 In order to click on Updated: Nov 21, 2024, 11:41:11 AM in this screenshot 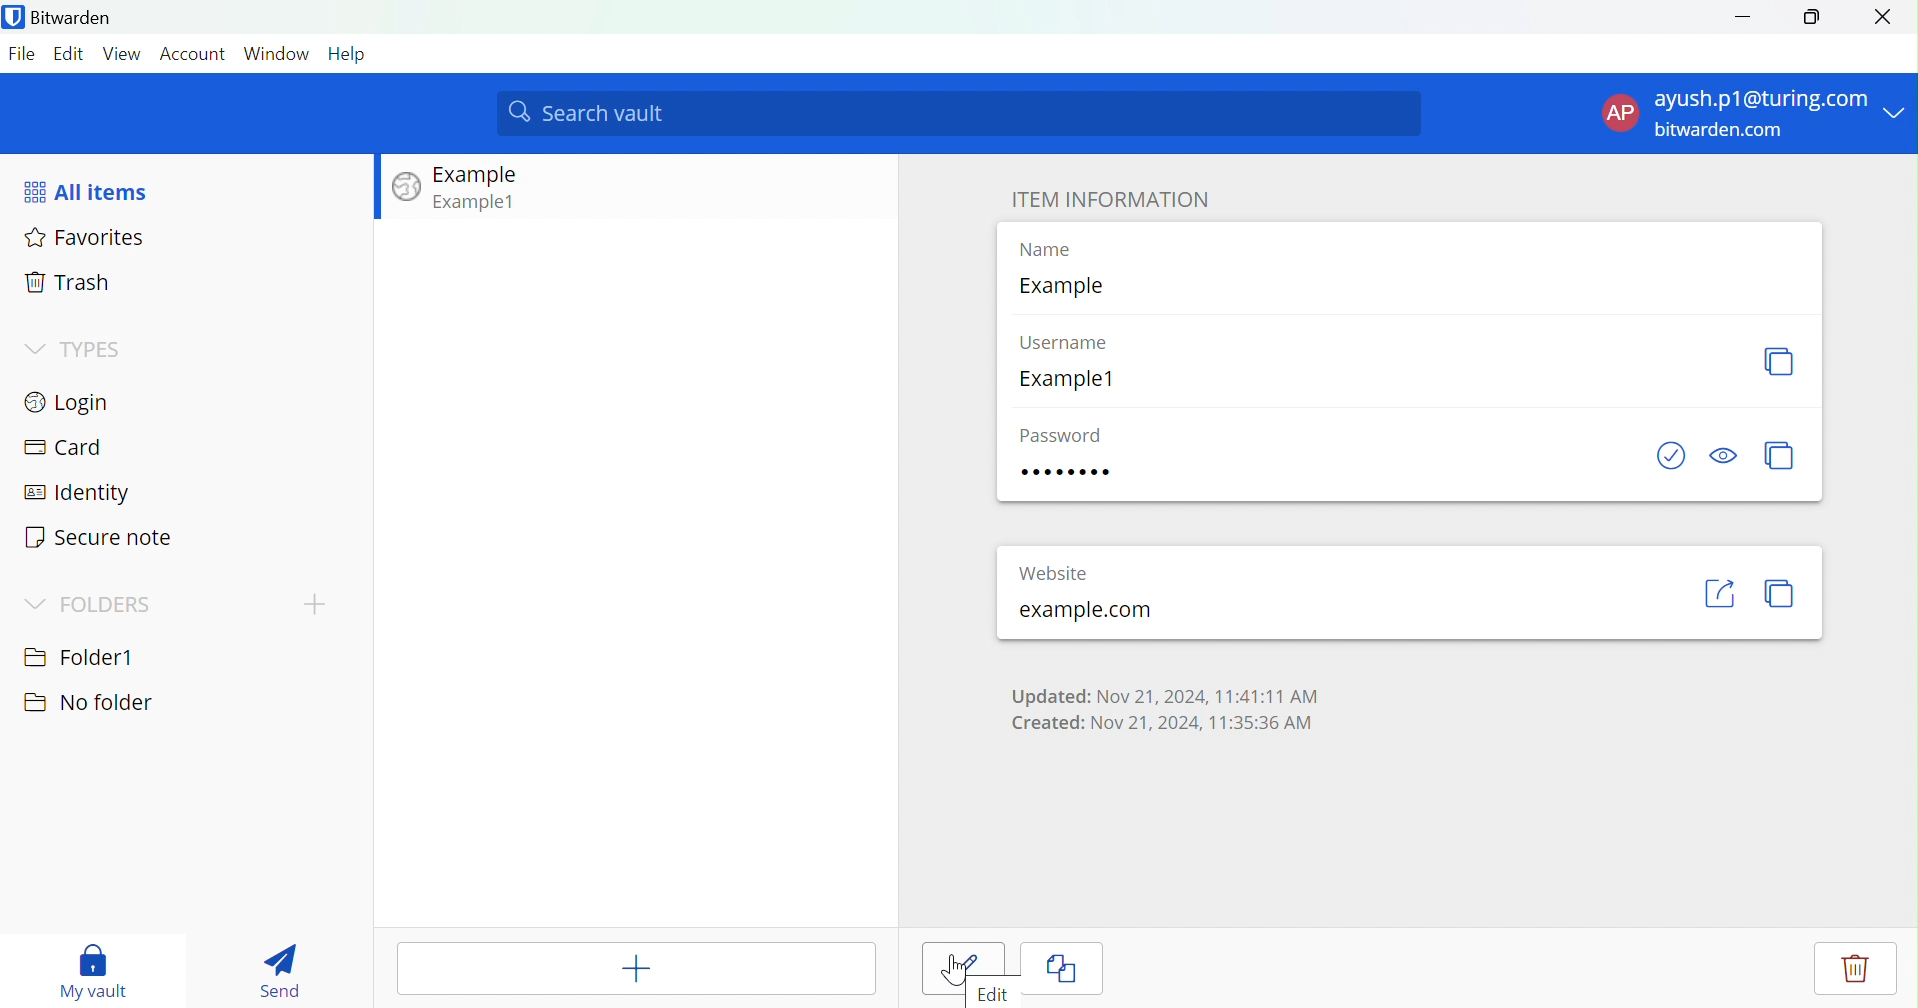, I will do `click(1168, 698)`.